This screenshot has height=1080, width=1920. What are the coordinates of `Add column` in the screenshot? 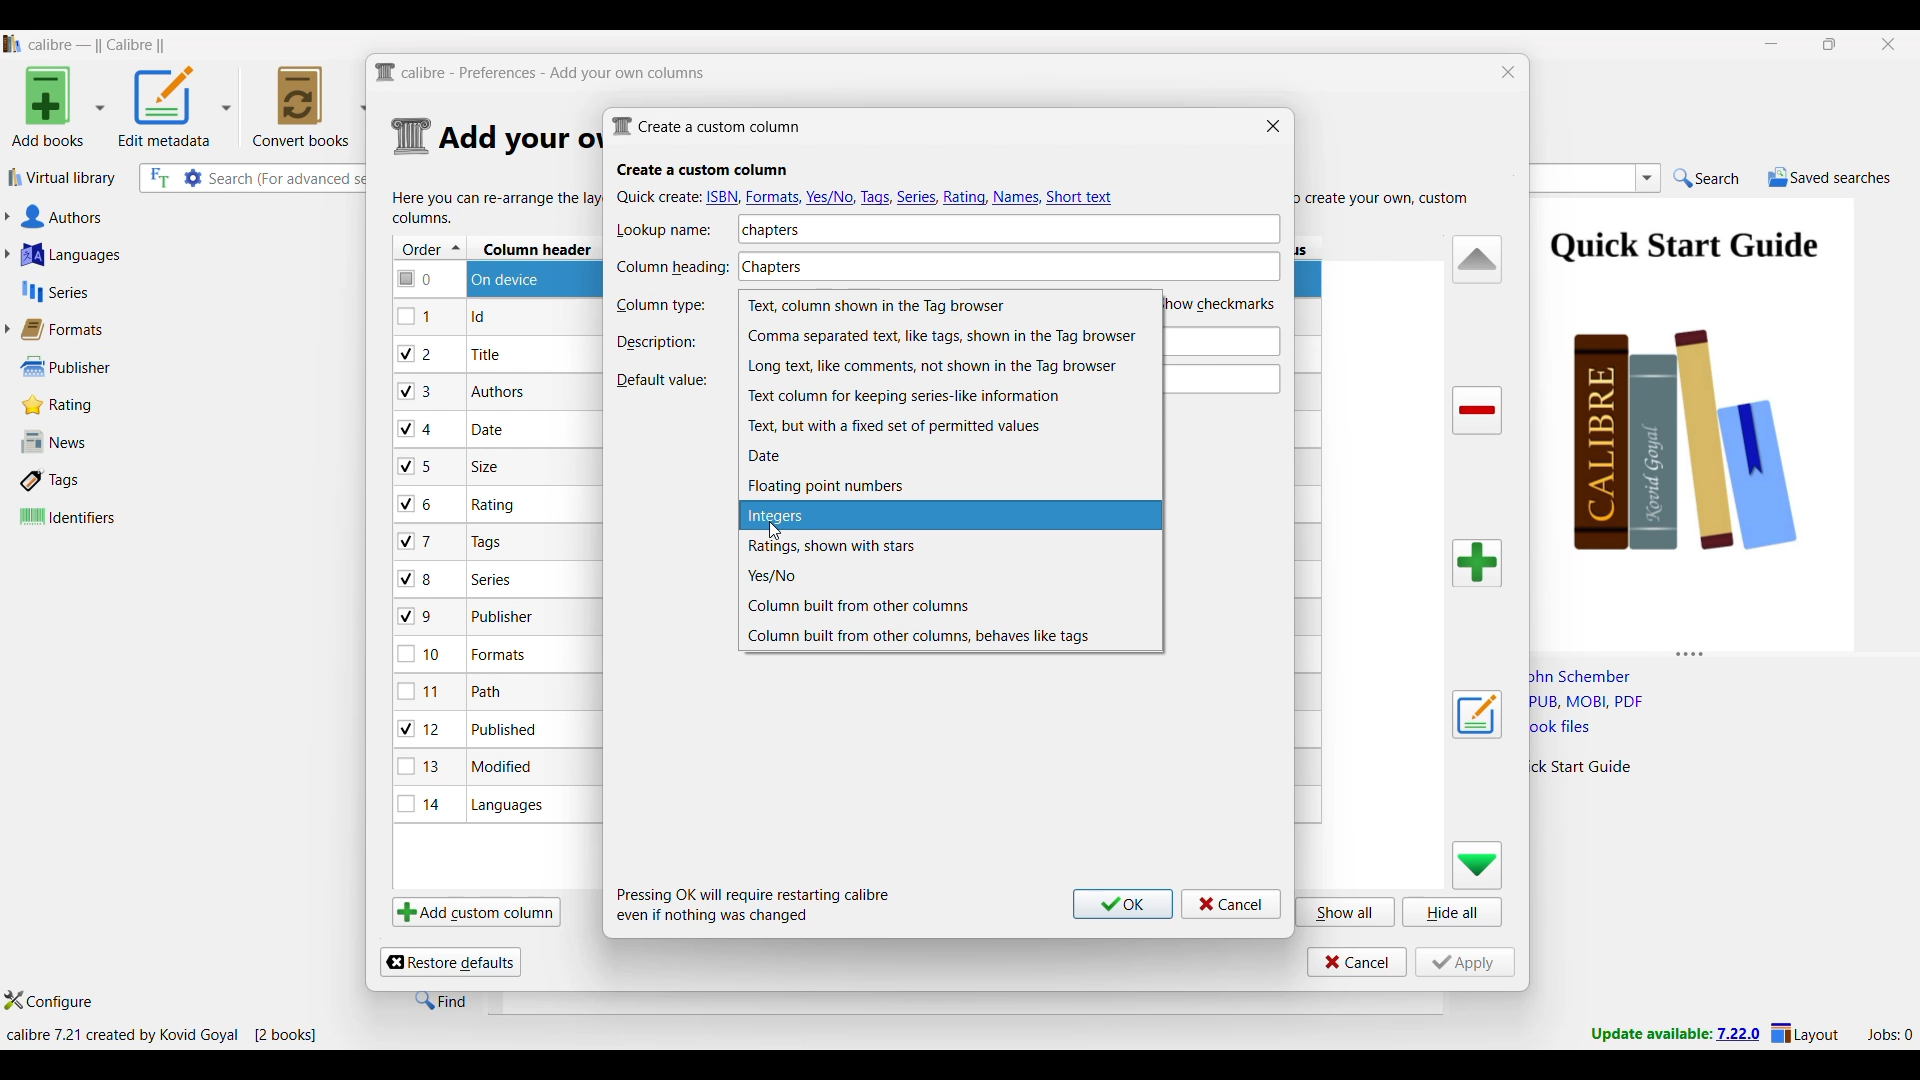 It's located at (1477, 563).